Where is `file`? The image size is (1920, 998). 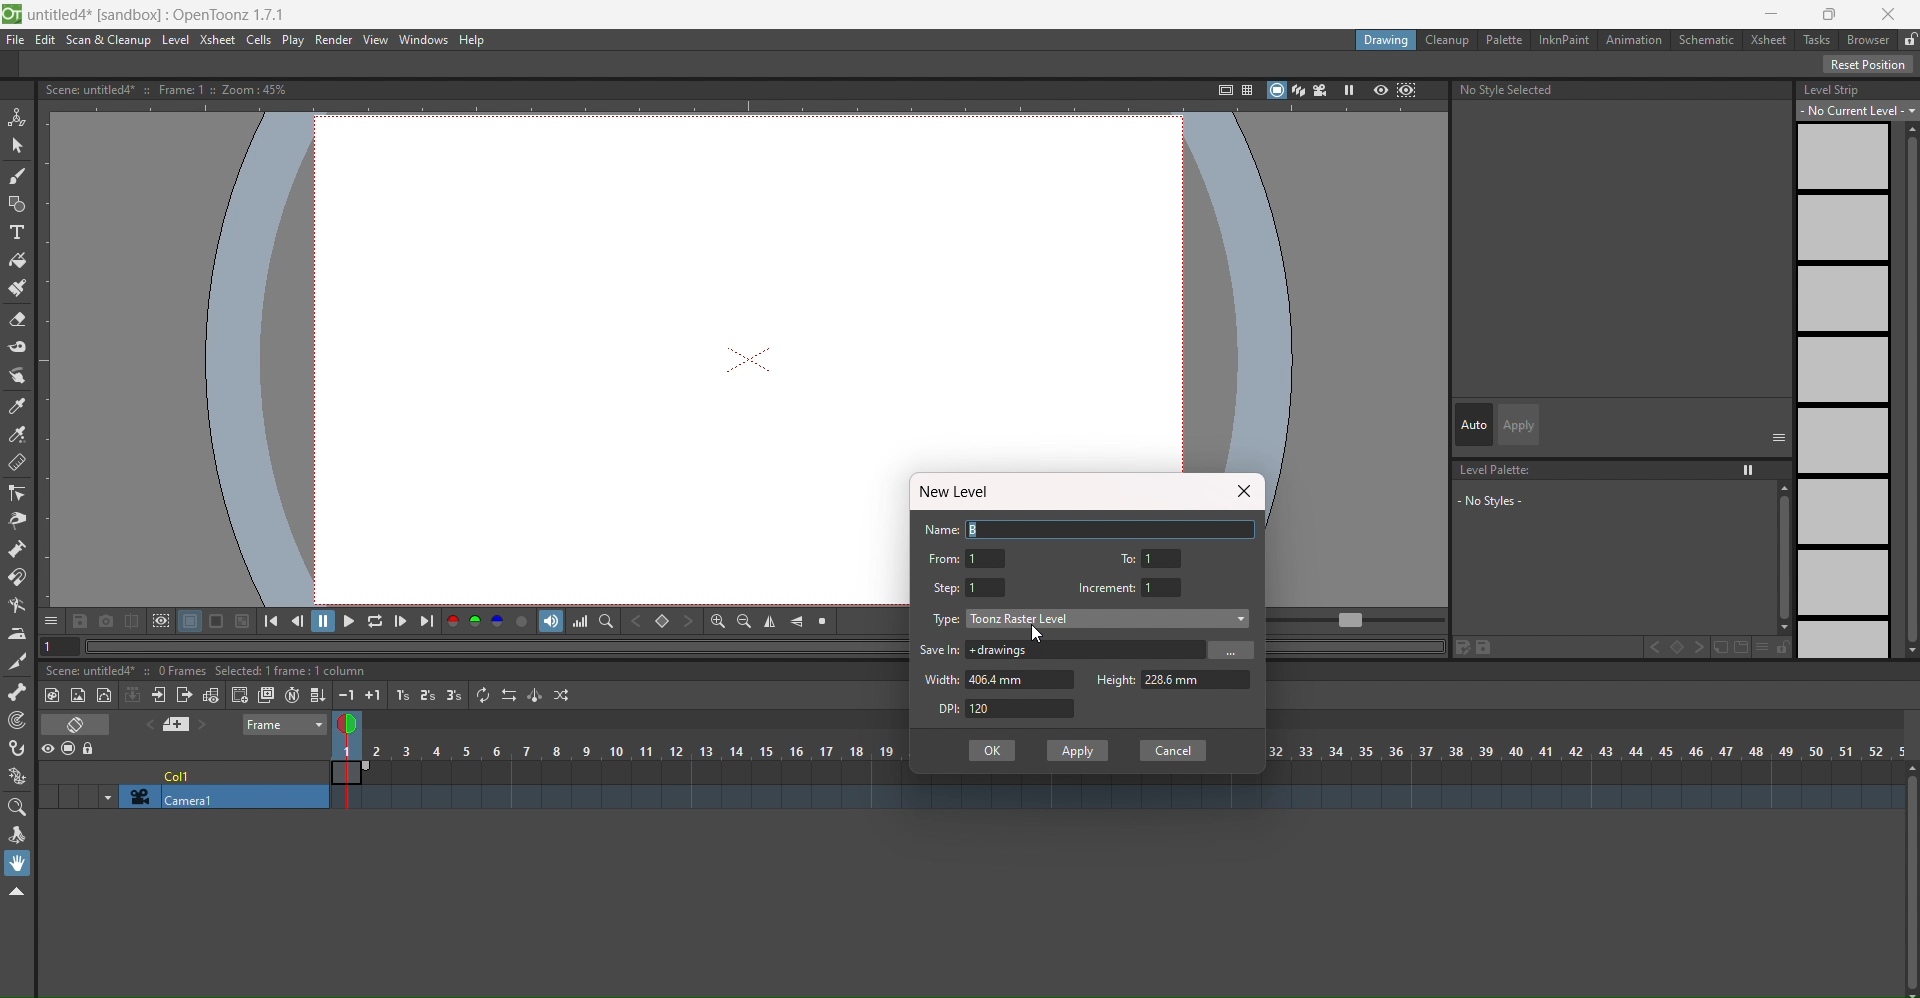 file is located at coordinates (16, 40).